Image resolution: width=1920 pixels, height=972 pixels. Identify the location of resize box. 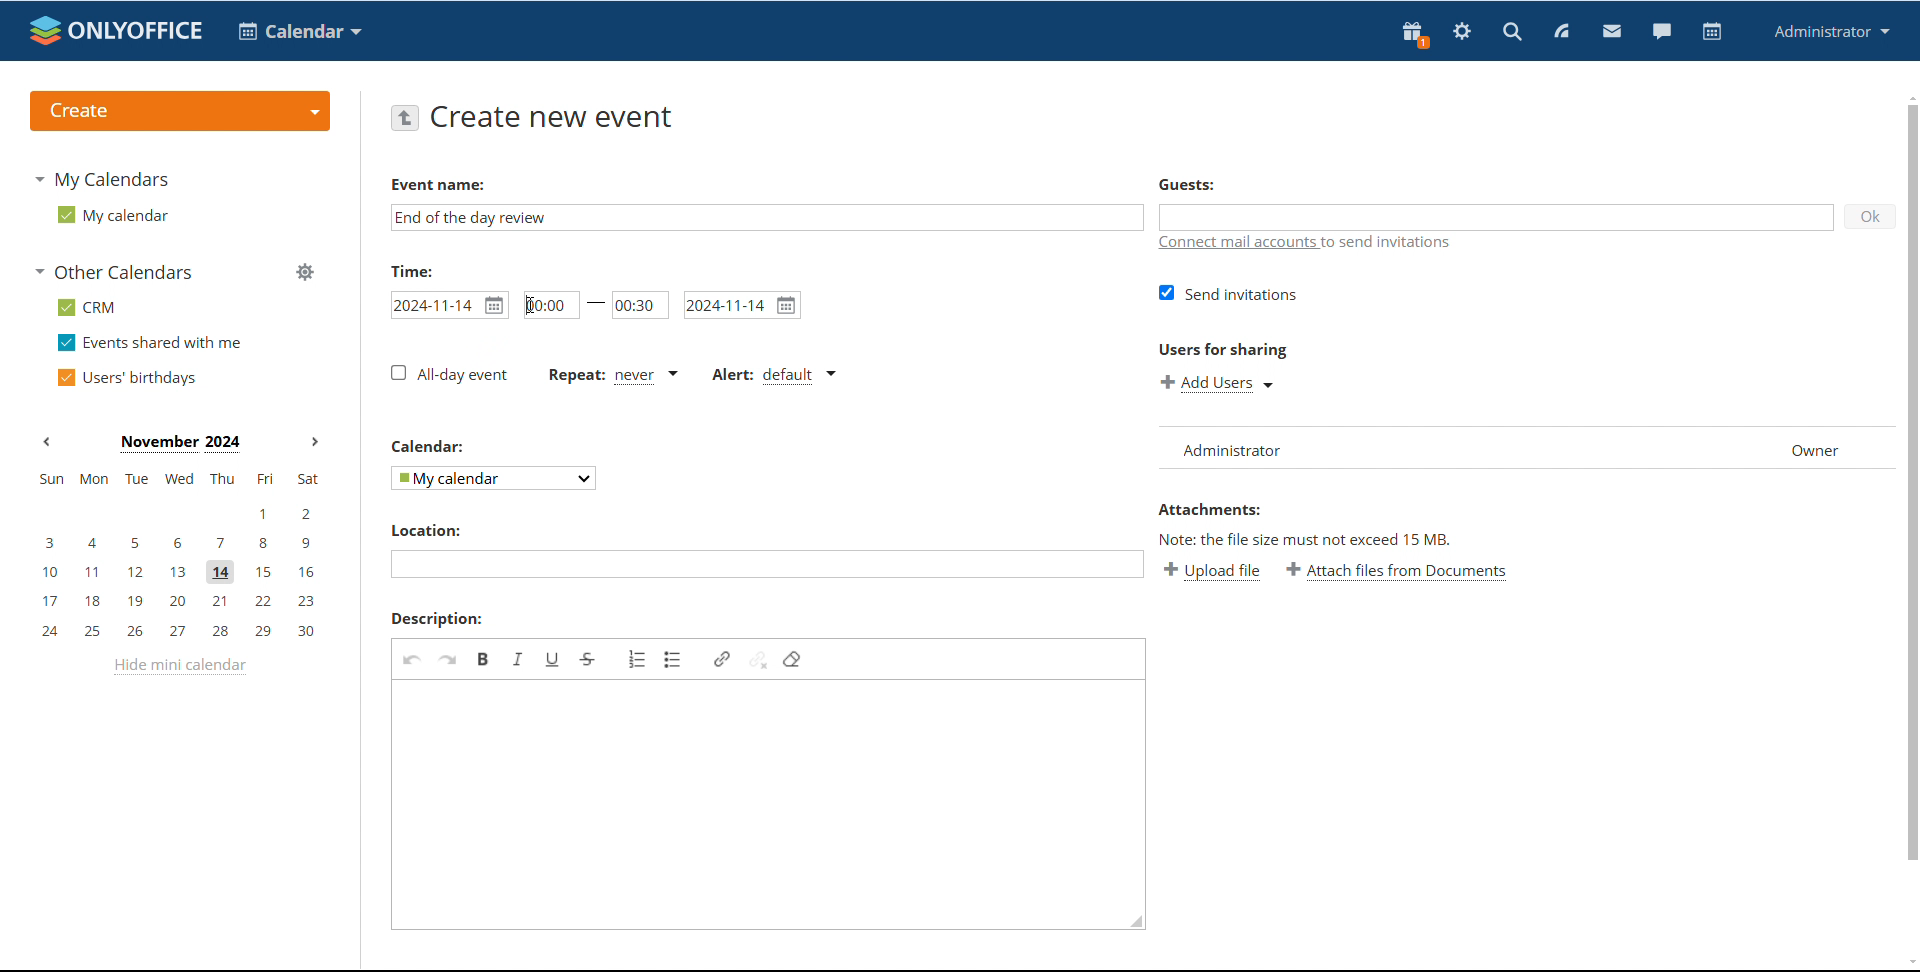
(1132, 925).